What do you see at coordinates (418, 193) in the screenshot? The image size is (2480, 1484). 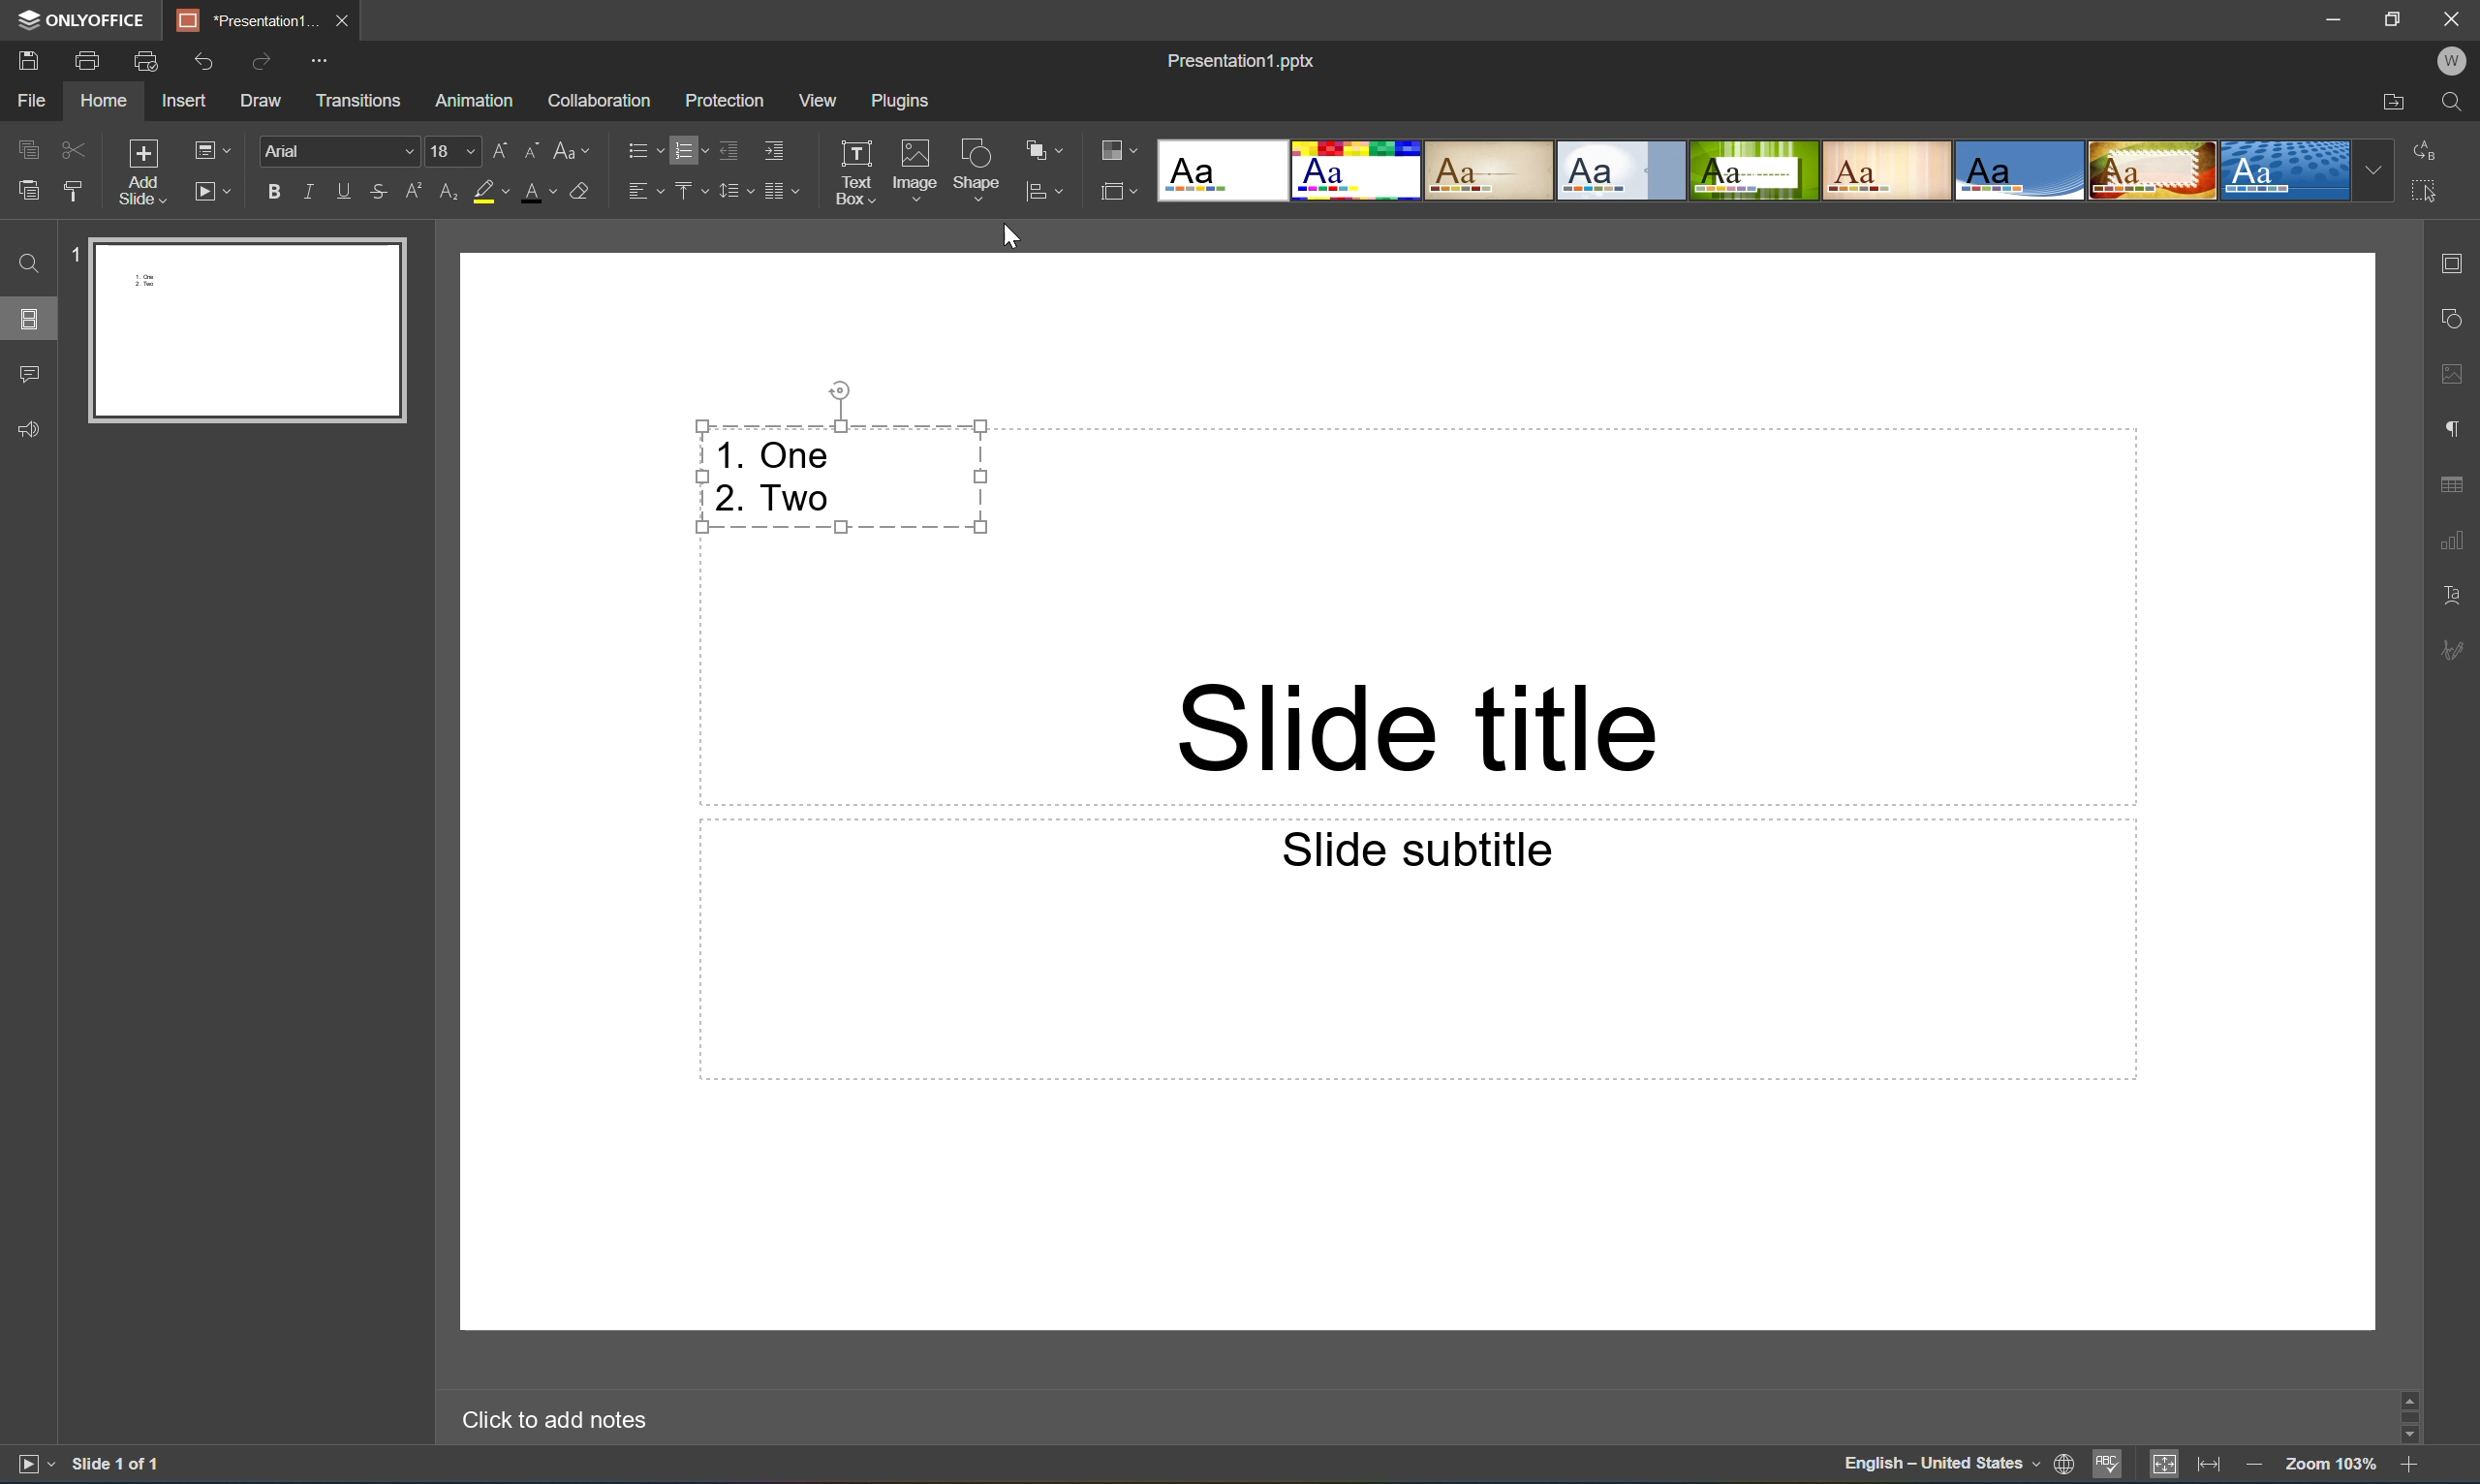 I see `Superscript` at bounding box center [418, 193].